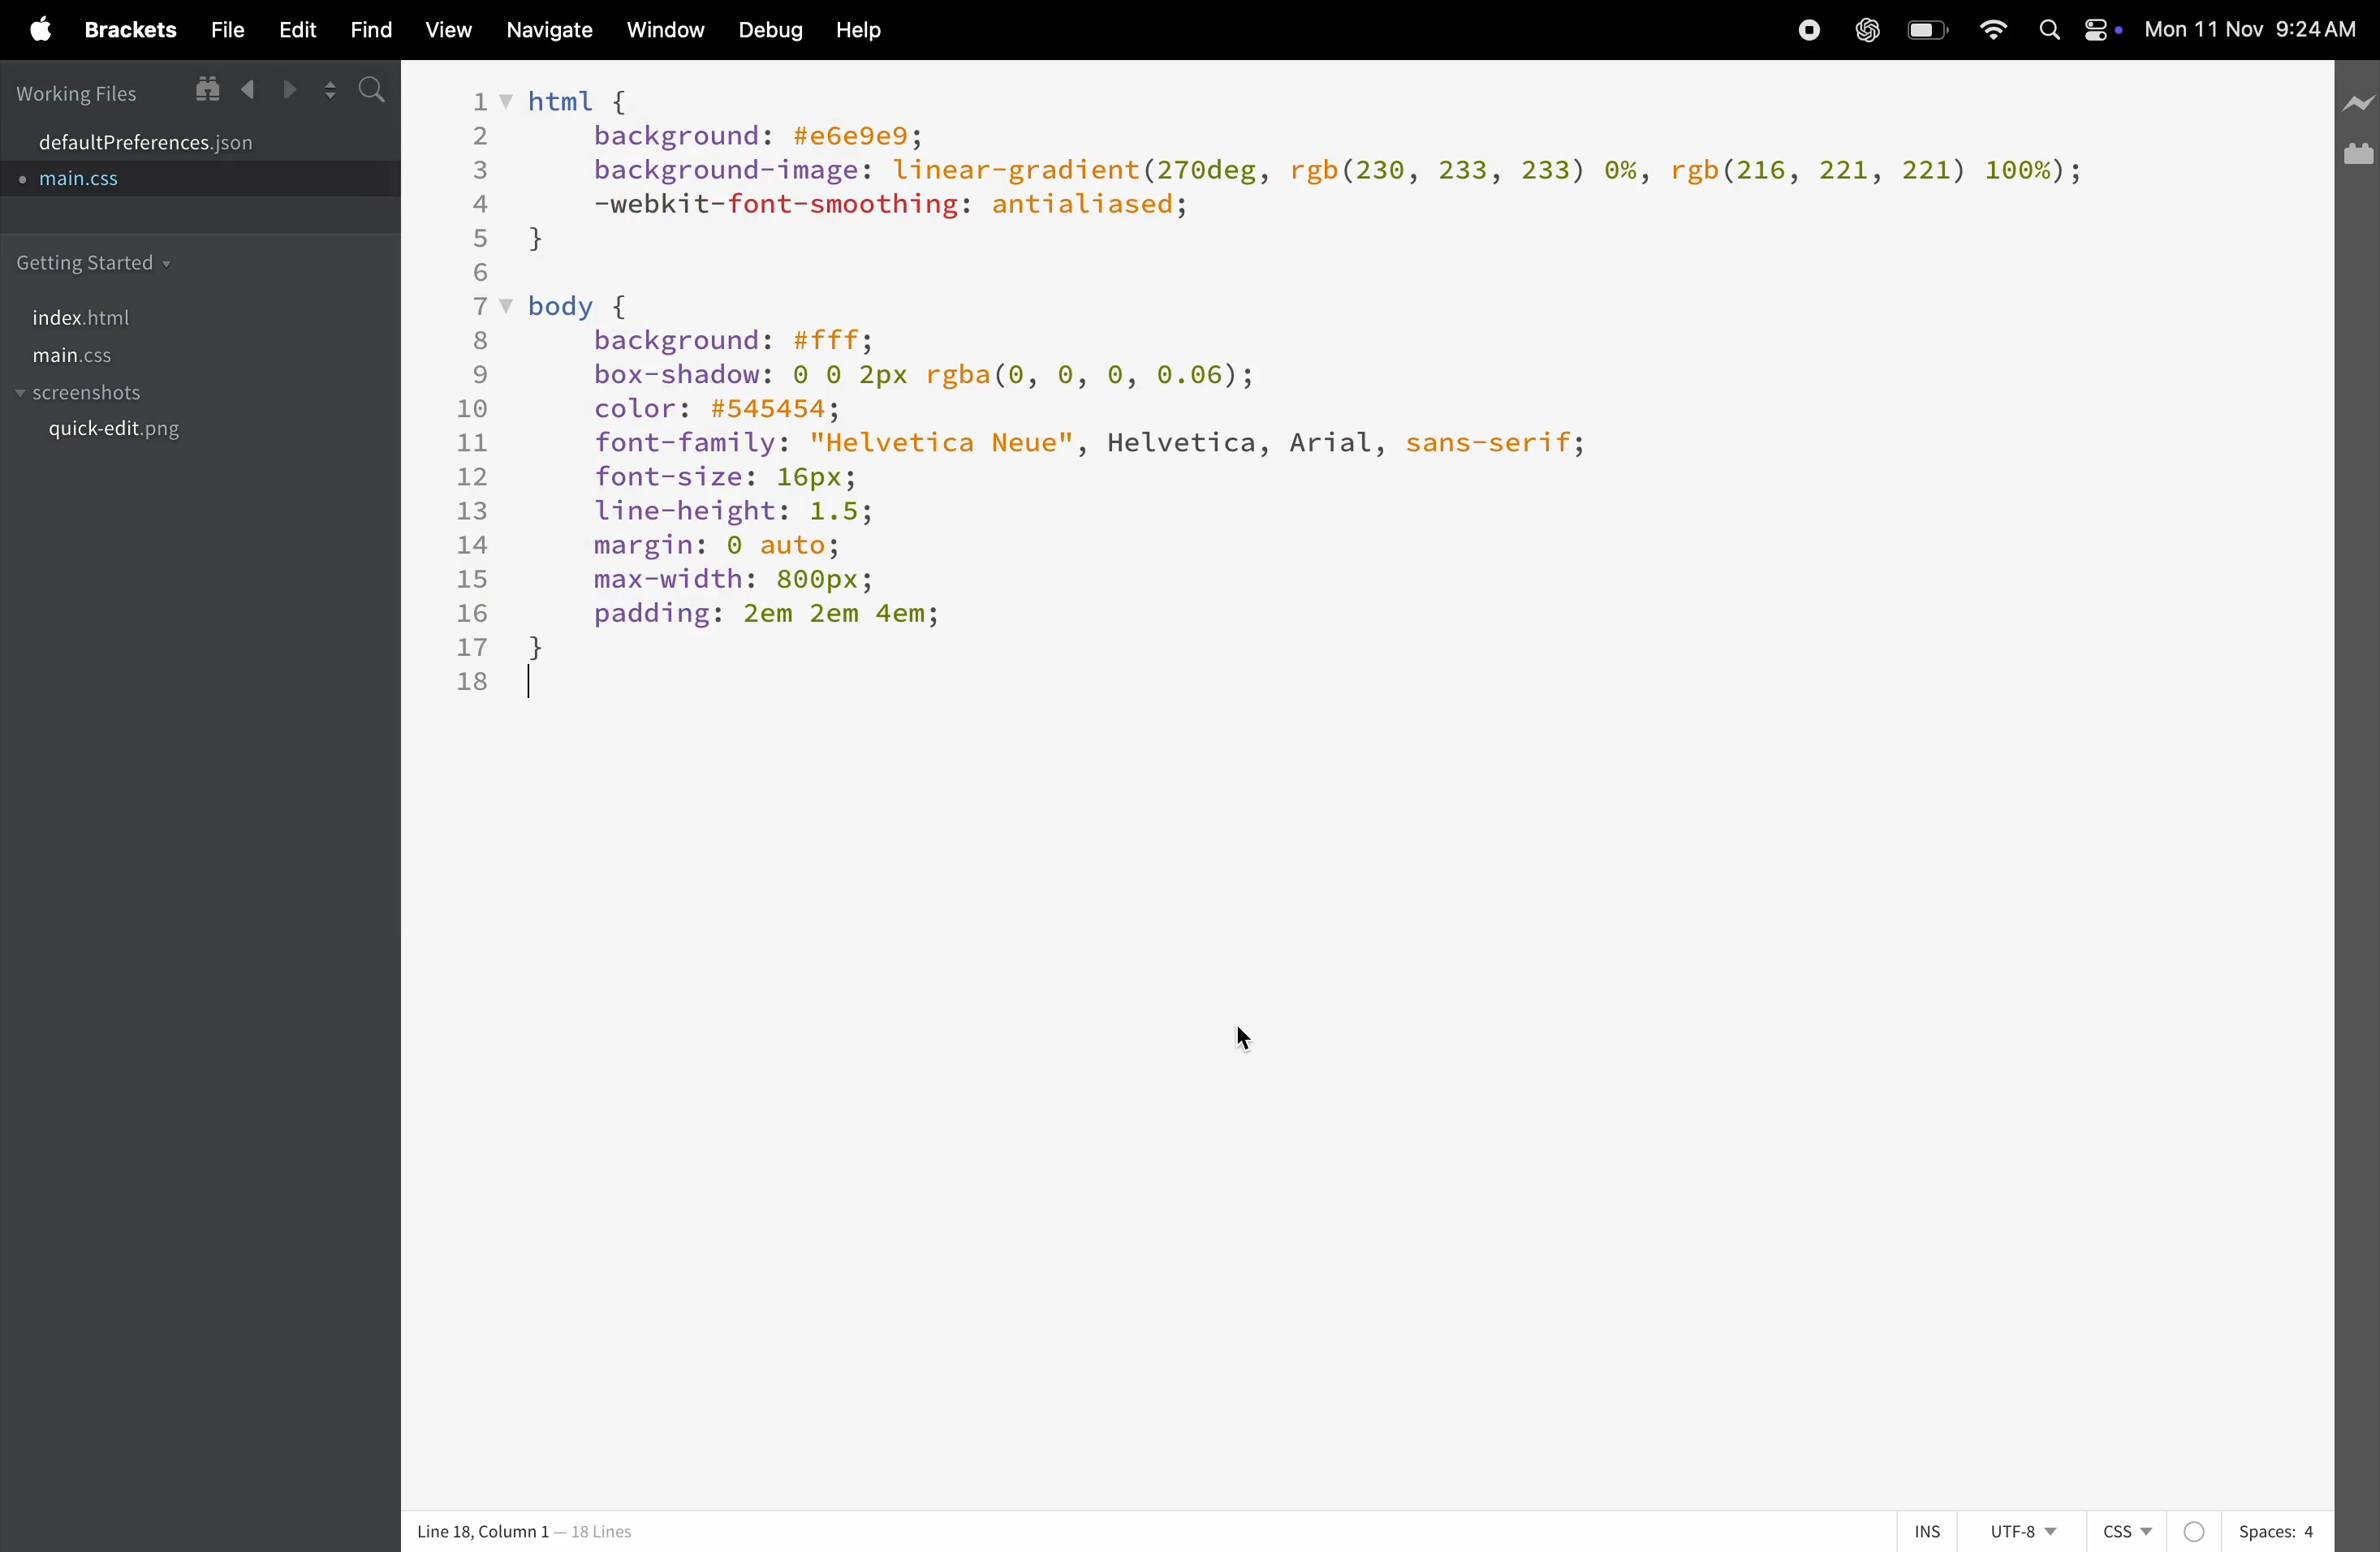  Describe the element at coordinates (160, 139) in the screenshot. I see `default prefrences` at that location.